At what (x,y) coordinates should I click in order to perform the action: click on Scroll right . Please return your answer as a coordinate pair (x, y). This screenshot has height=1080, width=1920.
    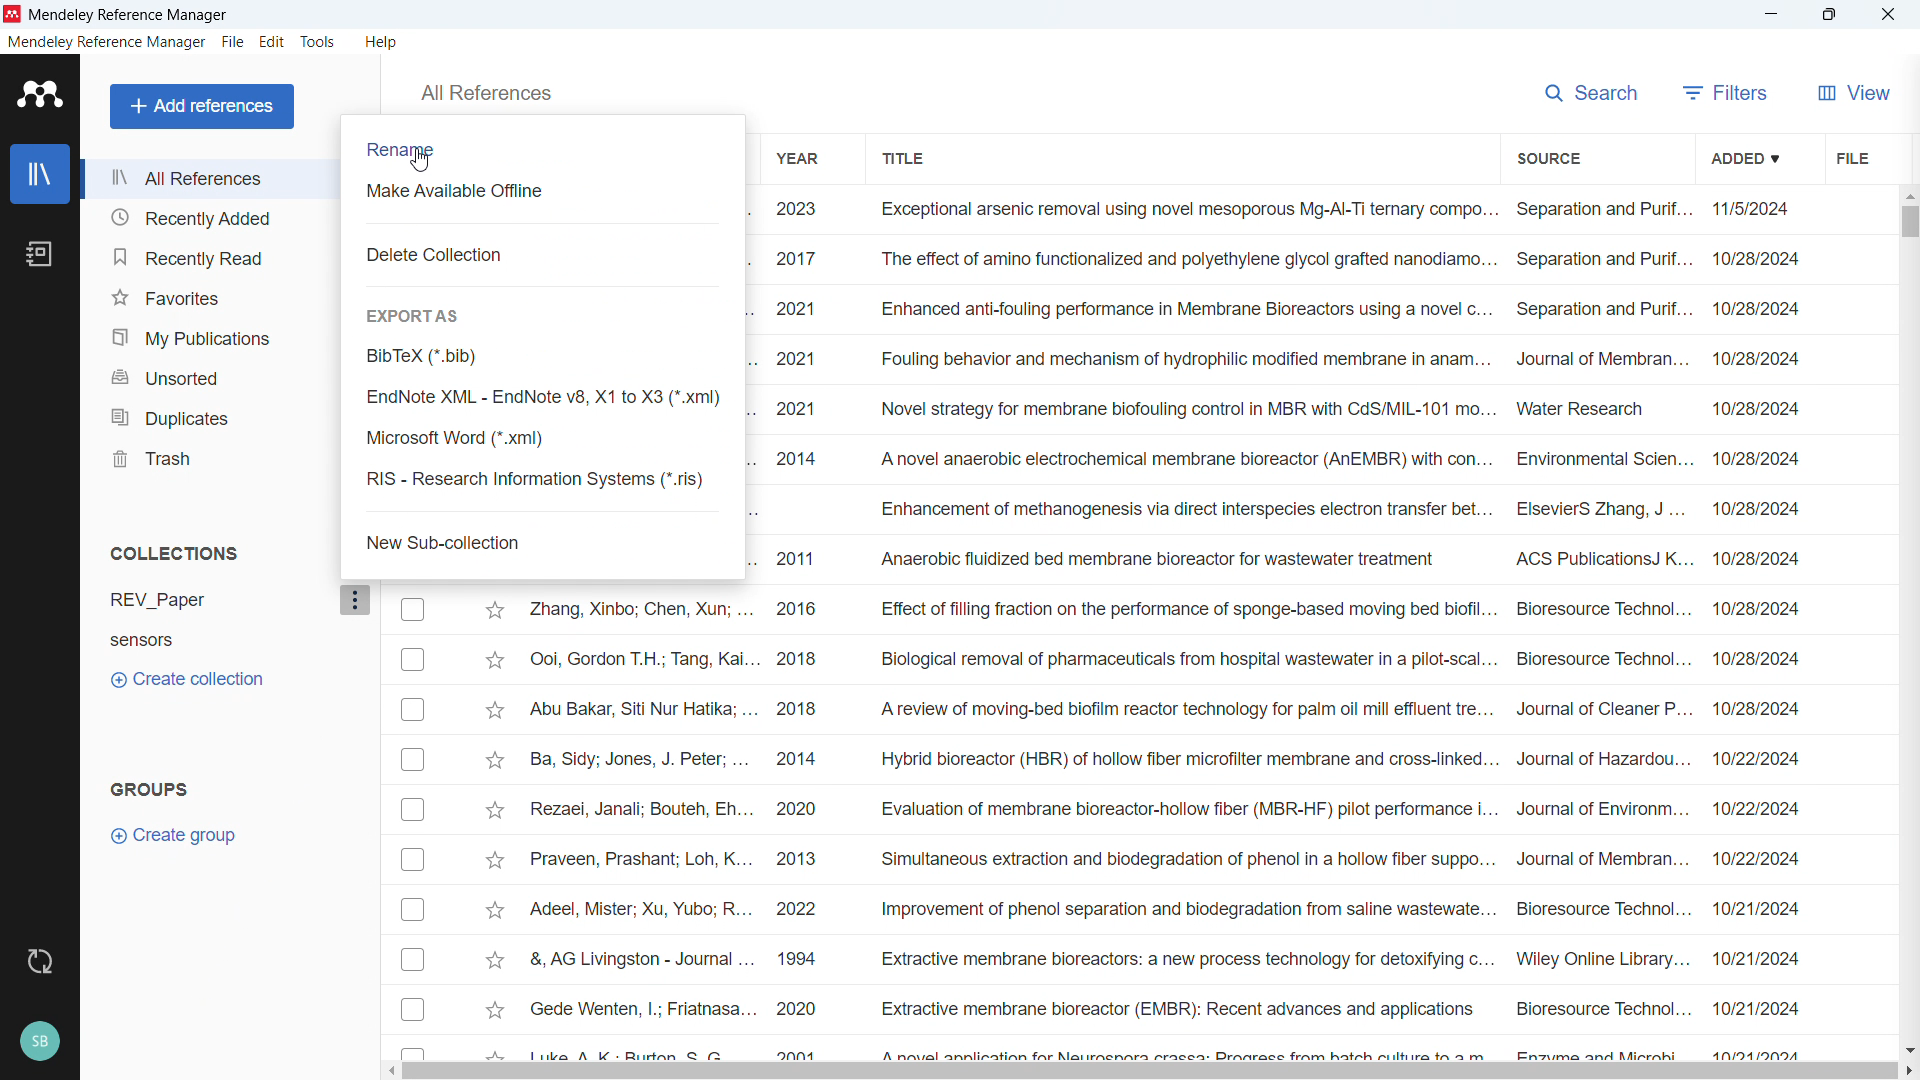
    Looking at the image, I should click on (1908, 1071).